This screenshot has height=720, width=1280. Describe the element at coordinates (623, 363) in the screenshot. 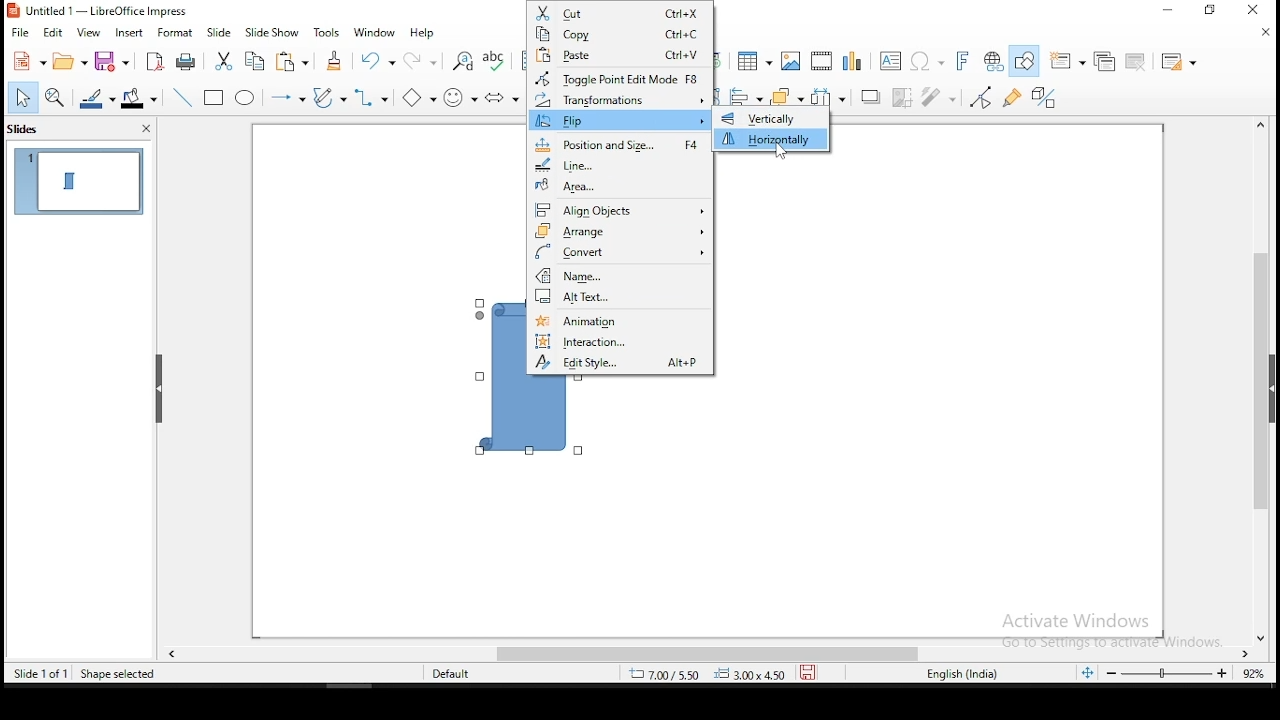

I see `edit style` at that location.